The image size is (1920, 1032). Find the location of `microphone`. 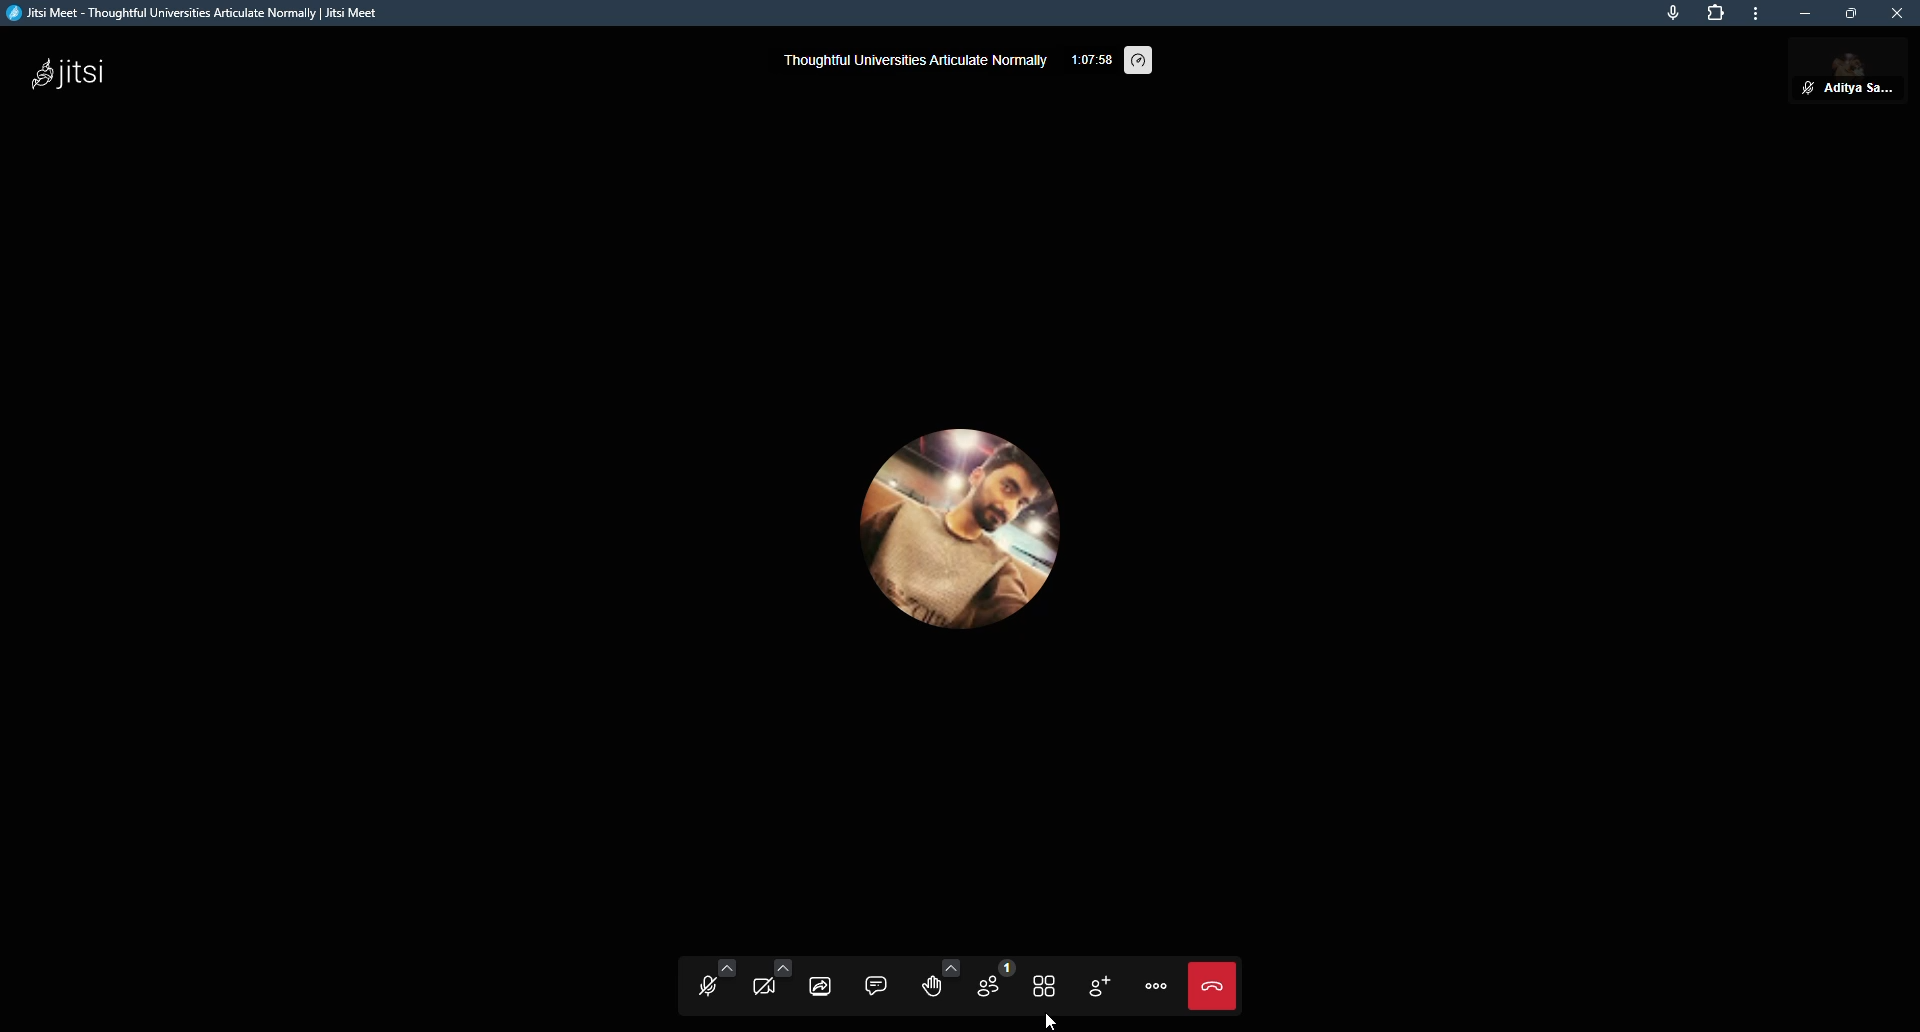

microphone is located at coordinates (1672, 13).